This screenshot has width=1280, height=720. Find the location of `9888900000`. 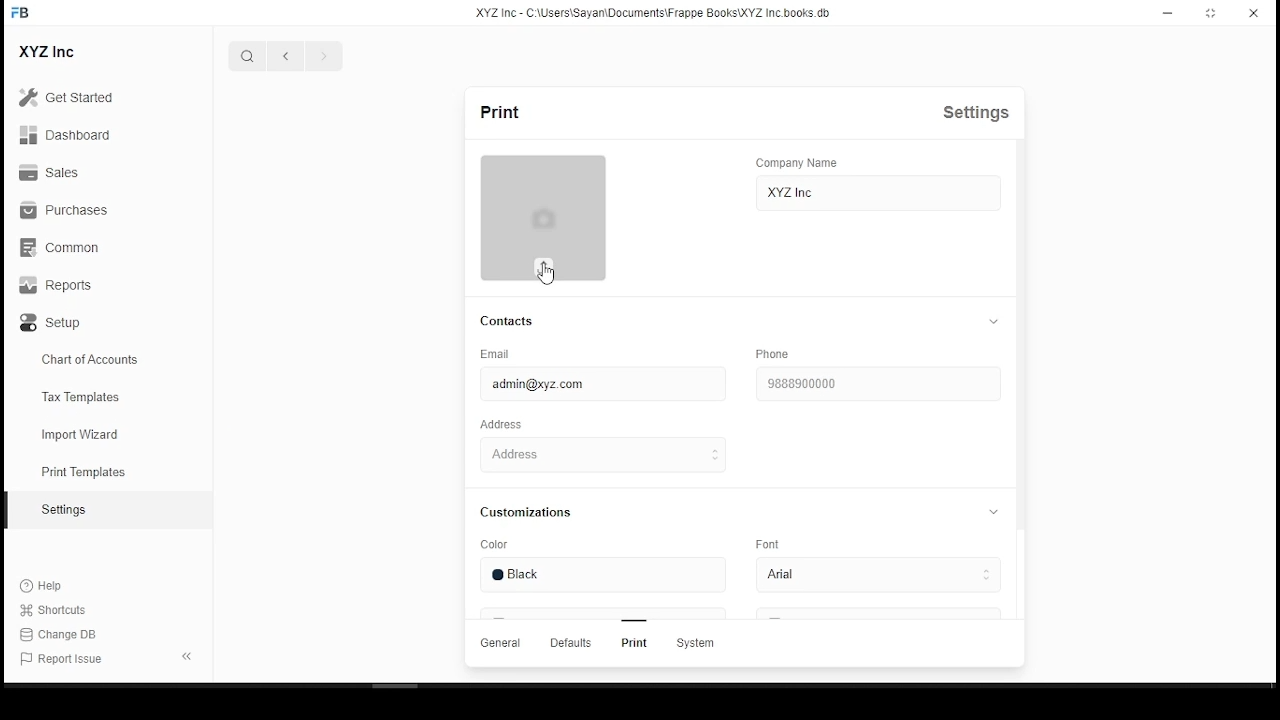

9888900000 is located at coordinates (804, 383).